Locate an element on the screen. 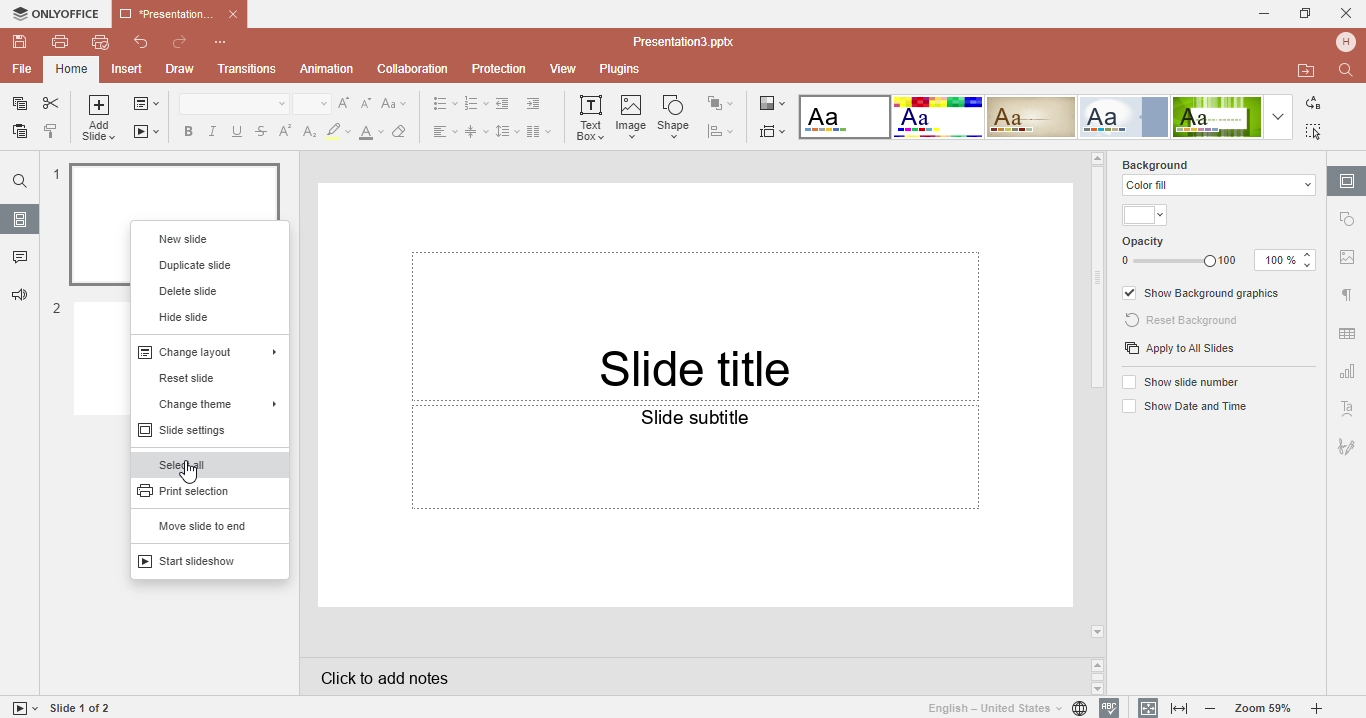 The image size is (1366, 718). Text box is located at coordinates (590, 119).